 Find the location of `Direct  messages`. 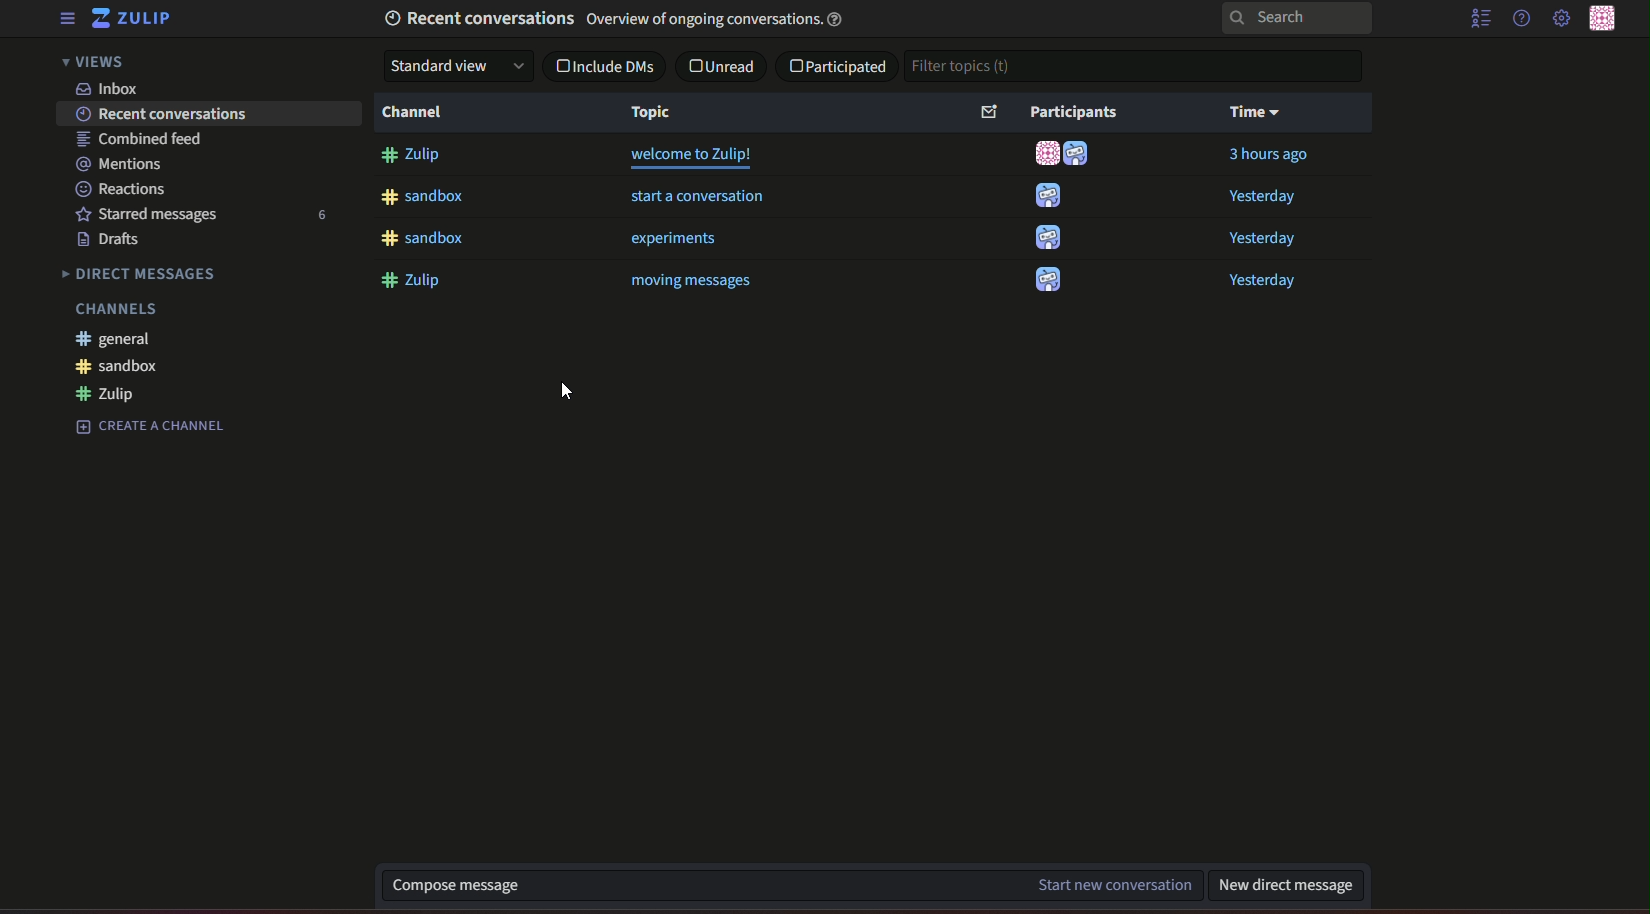

Direct  messages is located at coordinates (143, 272).